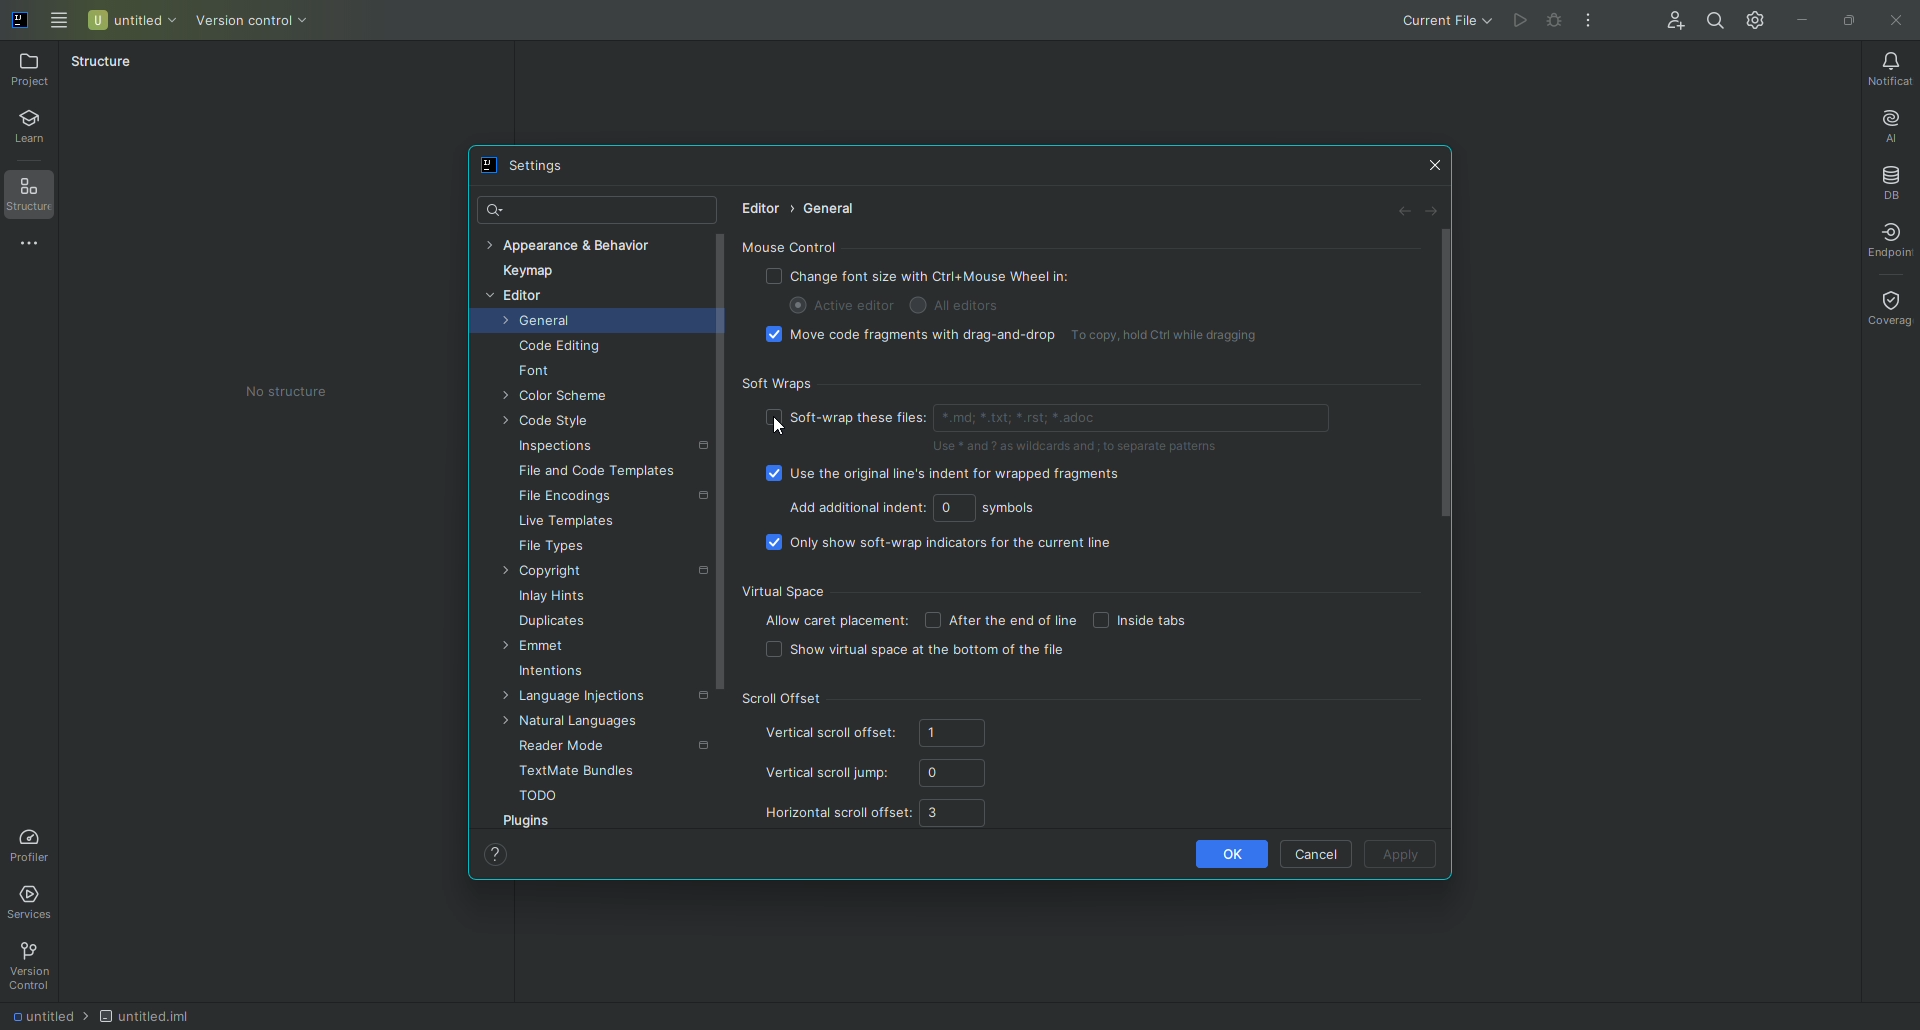  I want to click on Version control, so click(259, 22).